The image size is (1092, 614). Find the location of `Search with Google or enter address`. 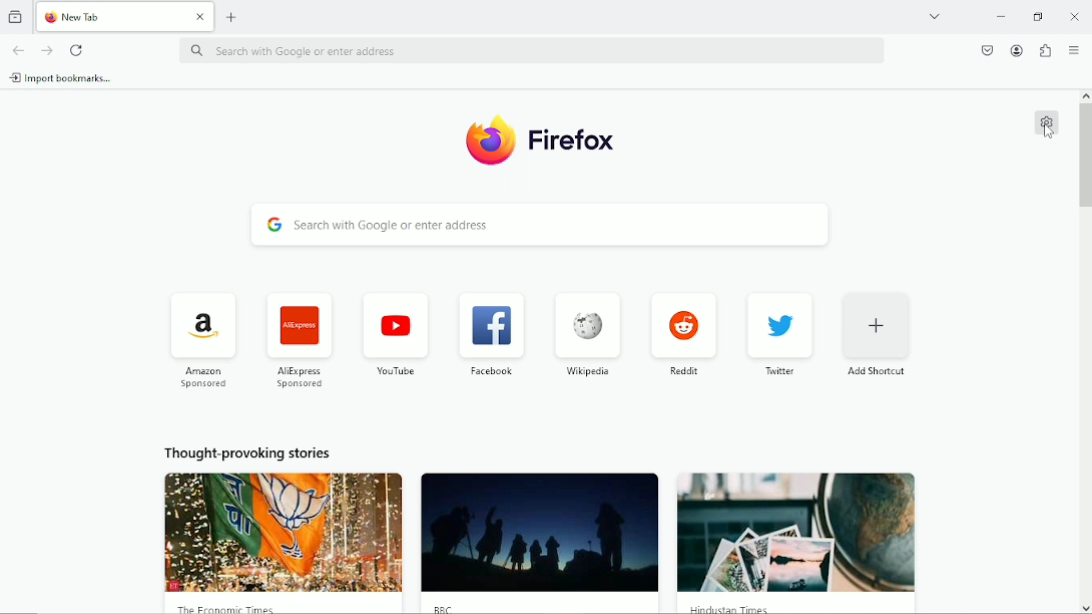

Search with Google or enter address is located at coordinates (532, 51).